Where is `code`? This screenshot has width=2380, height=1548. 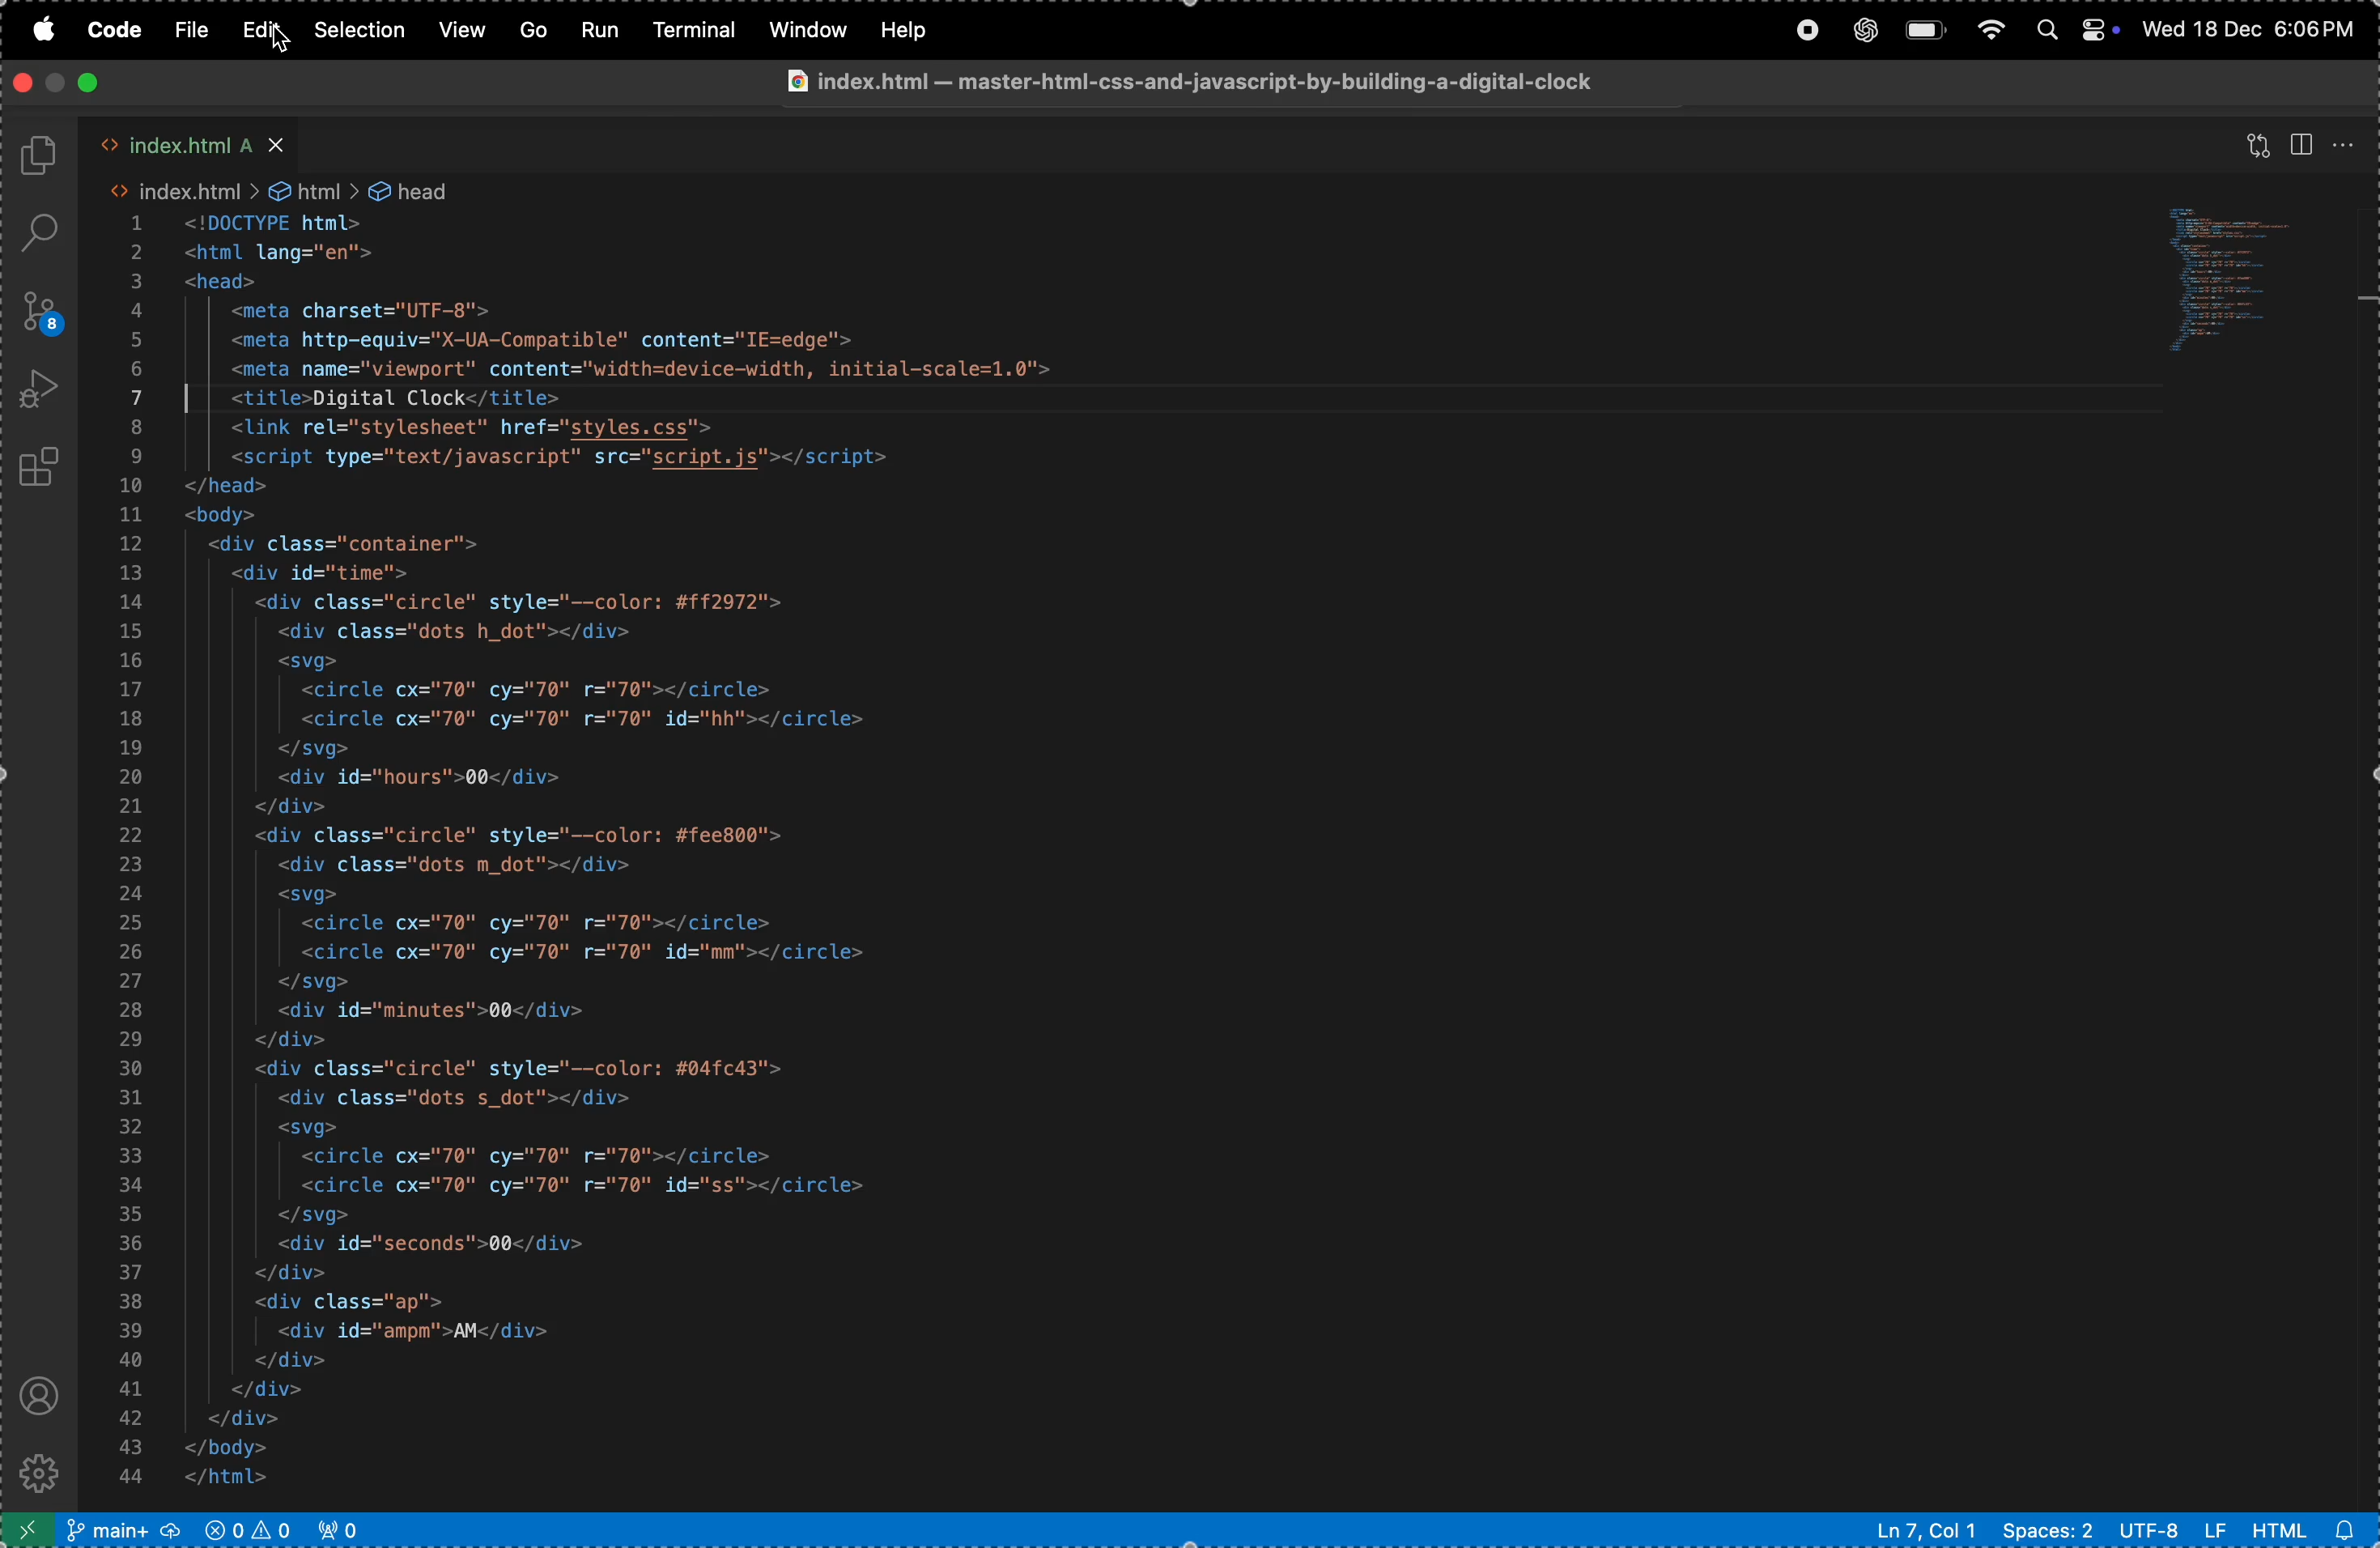 code is located at coordinates (115, 31).